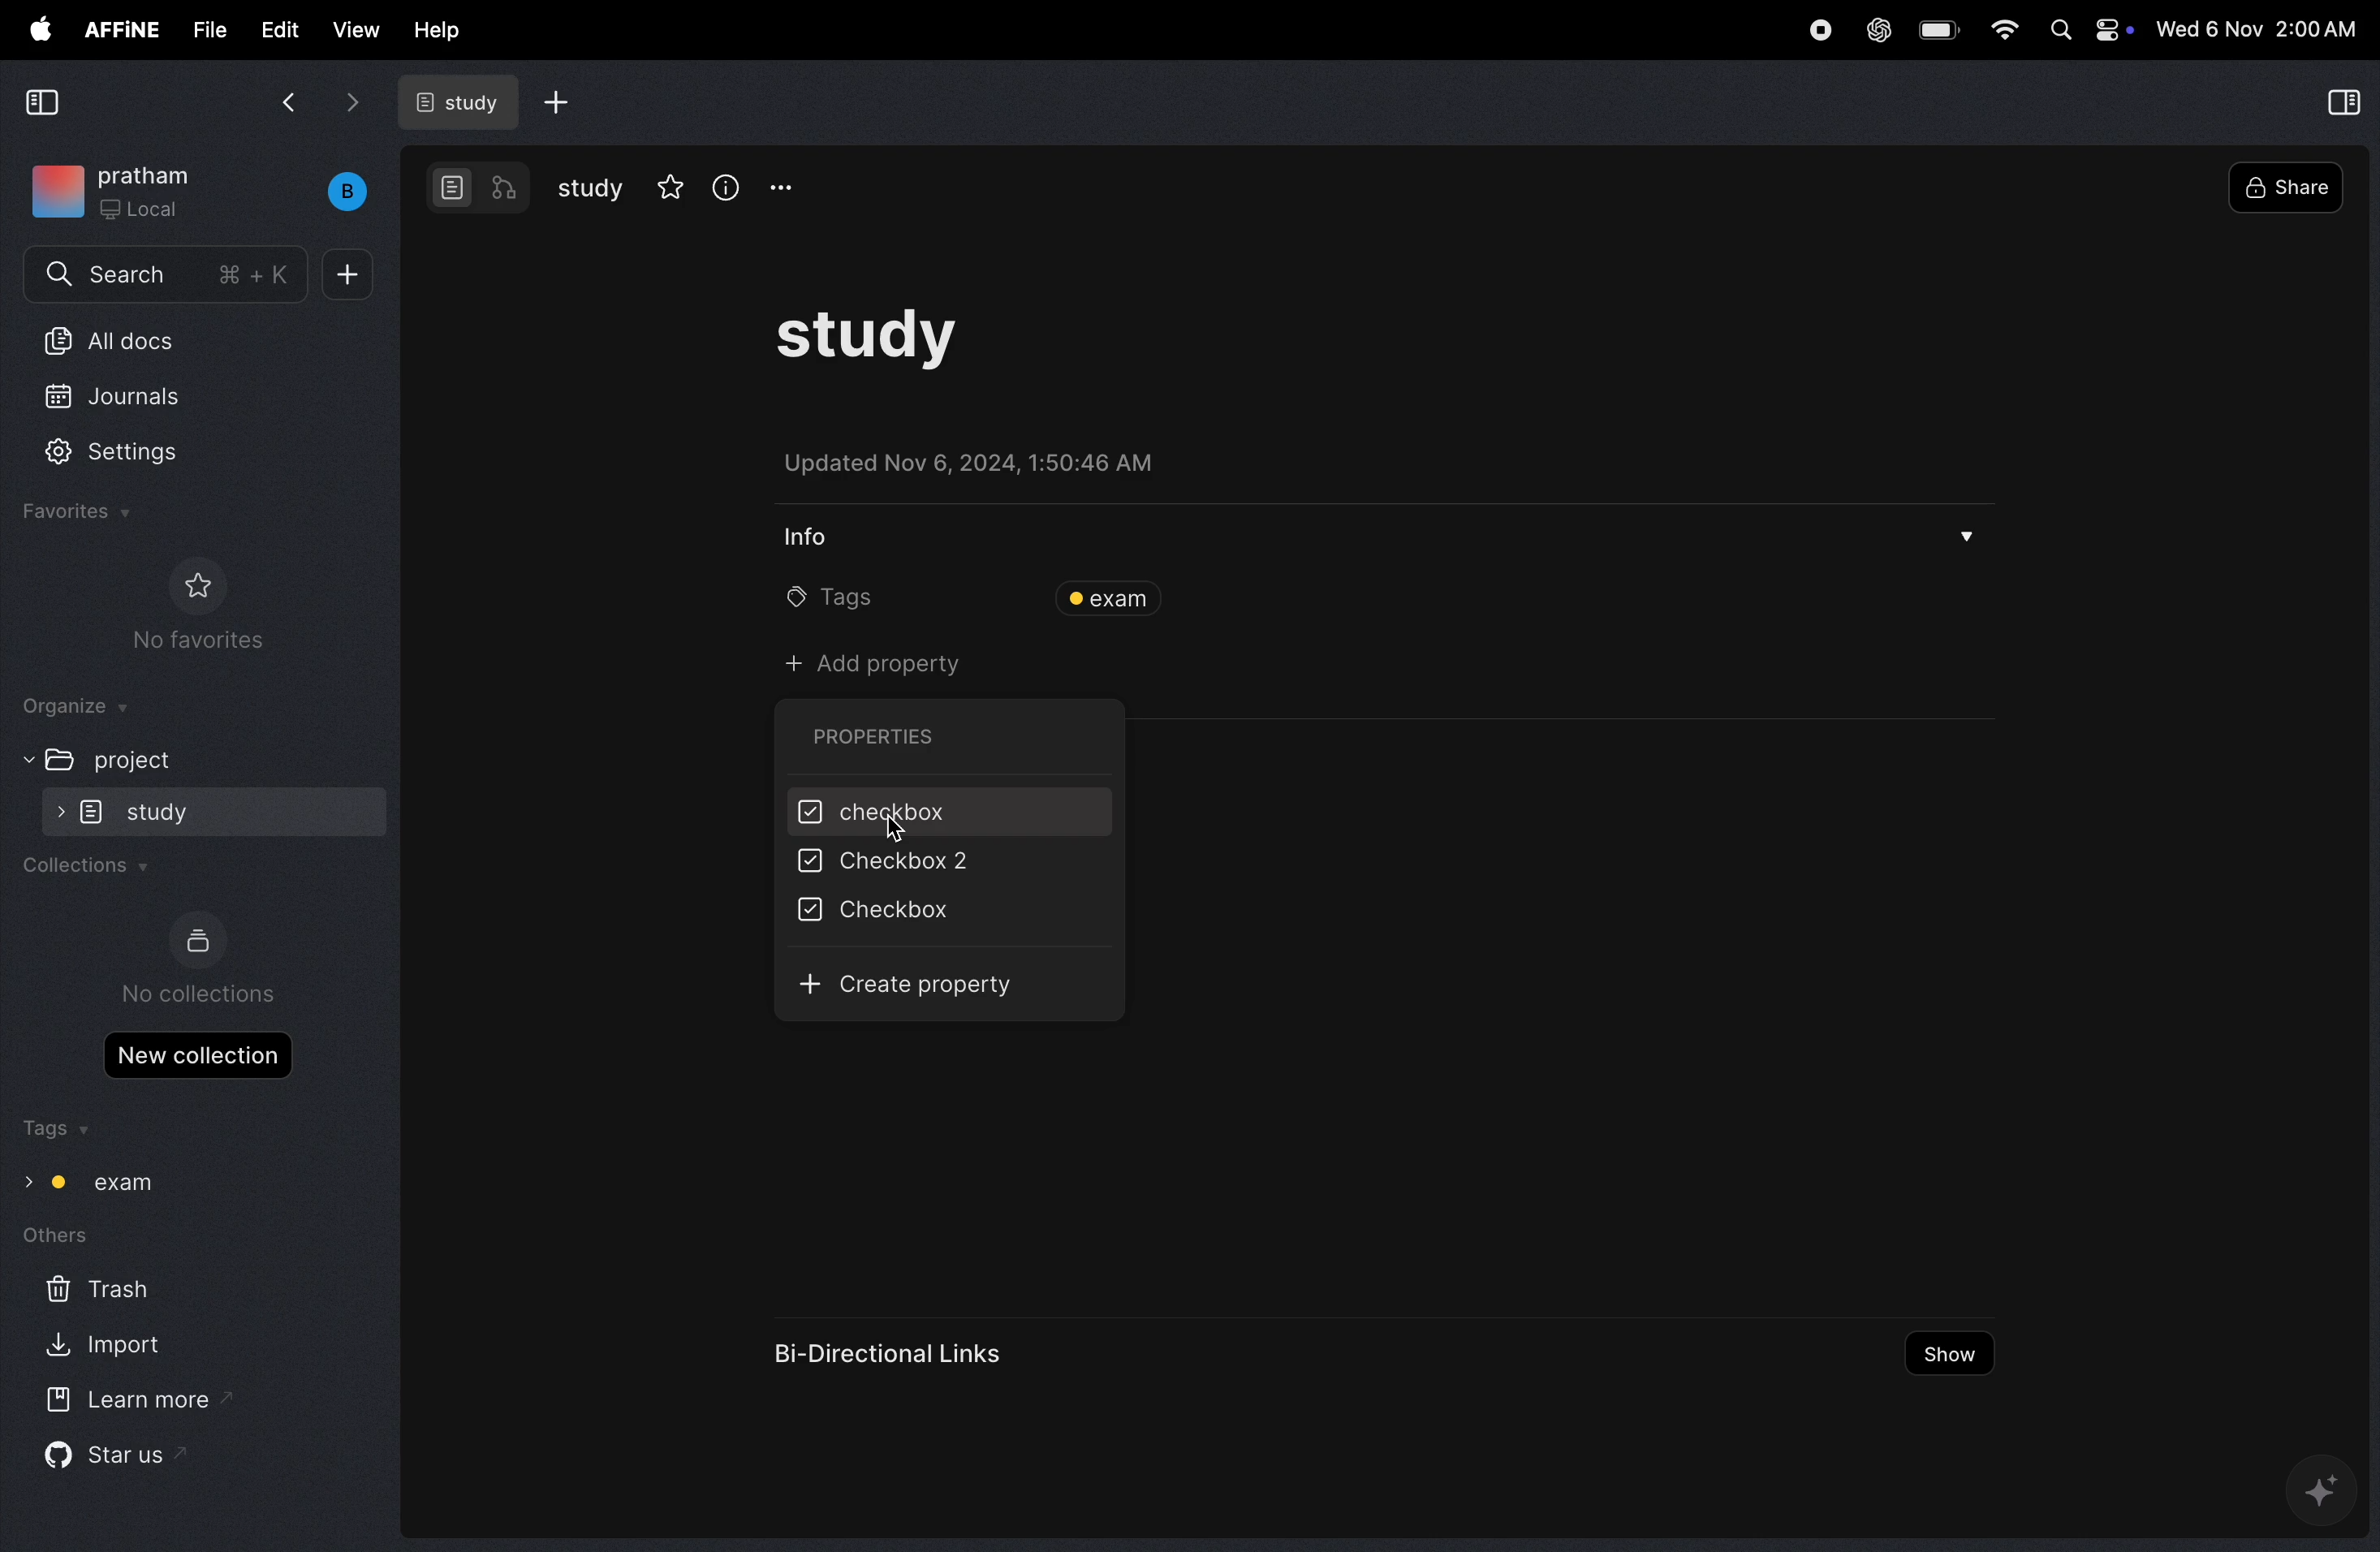  I want to click on learn more, so click(143, 1401).